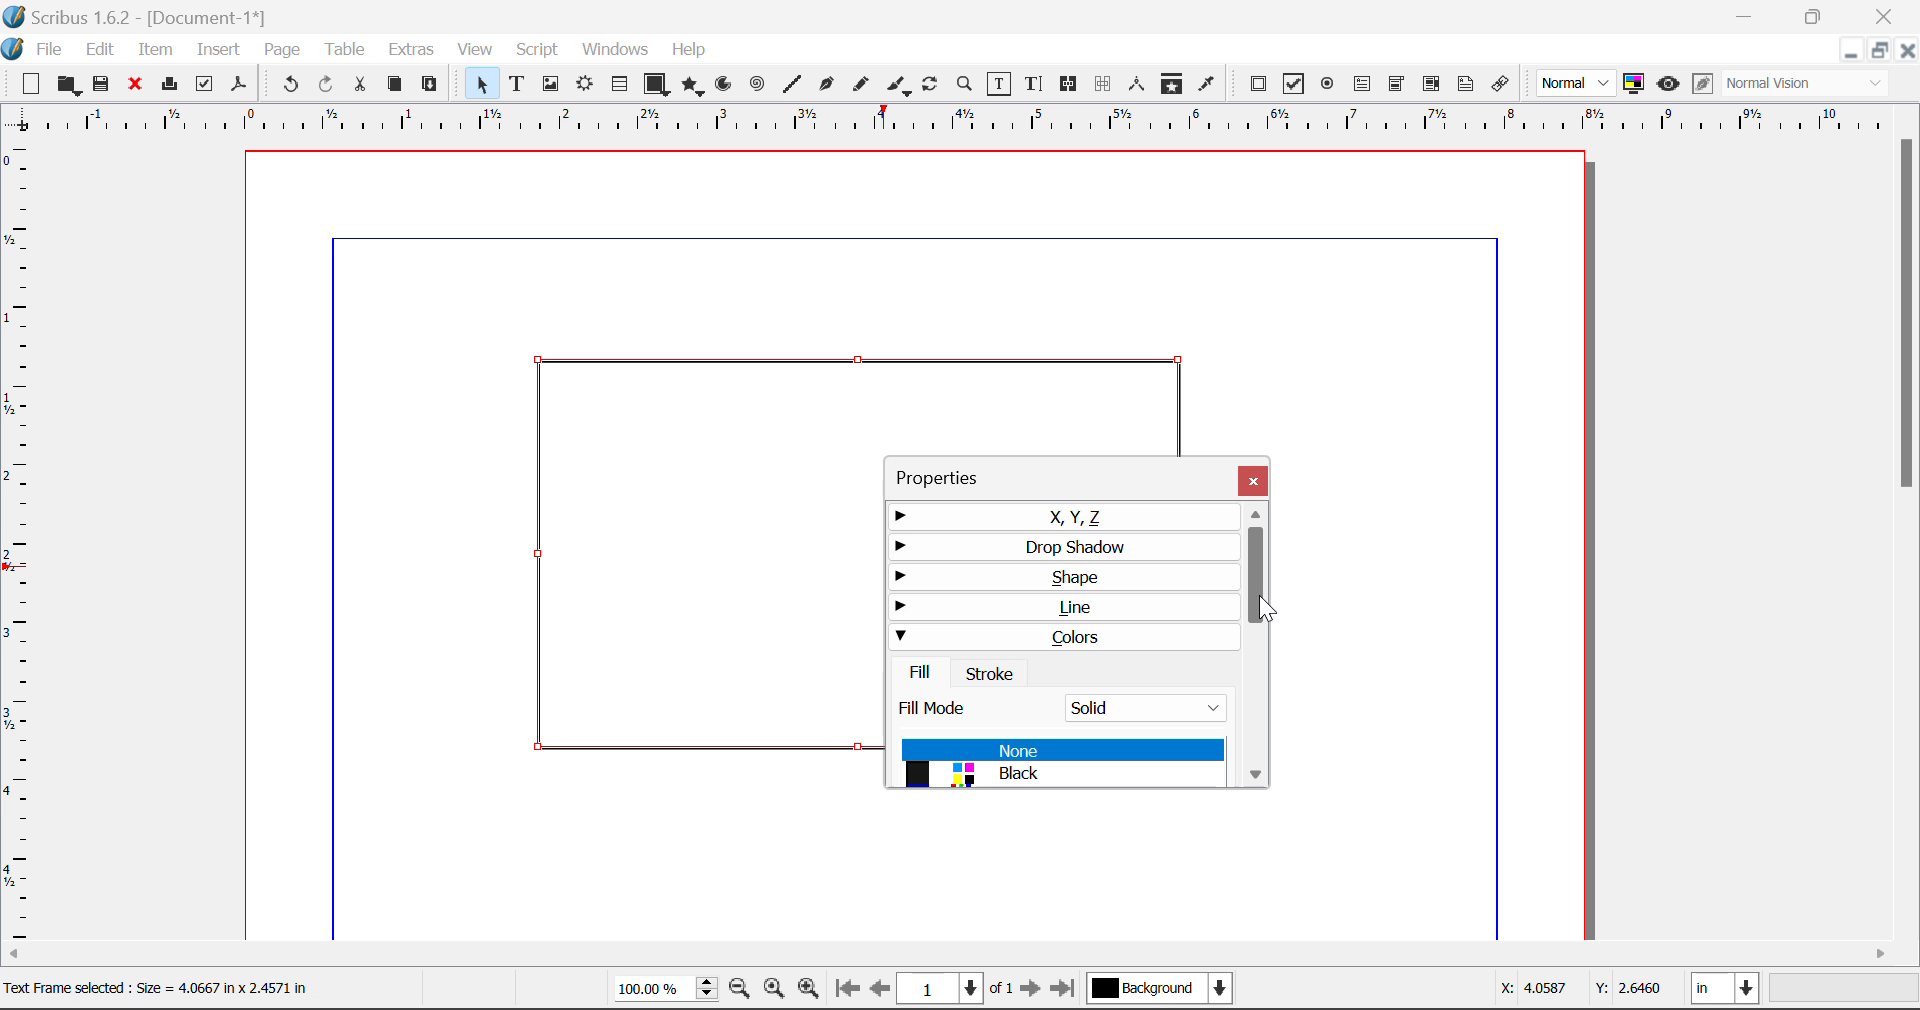 Image resolution: width=1920 pixels, height=1010 pixels. What do you see at coordinates (1060, 517) in the screenshot?
I see `X, Y, Z` at bounding box center [1060, 517].